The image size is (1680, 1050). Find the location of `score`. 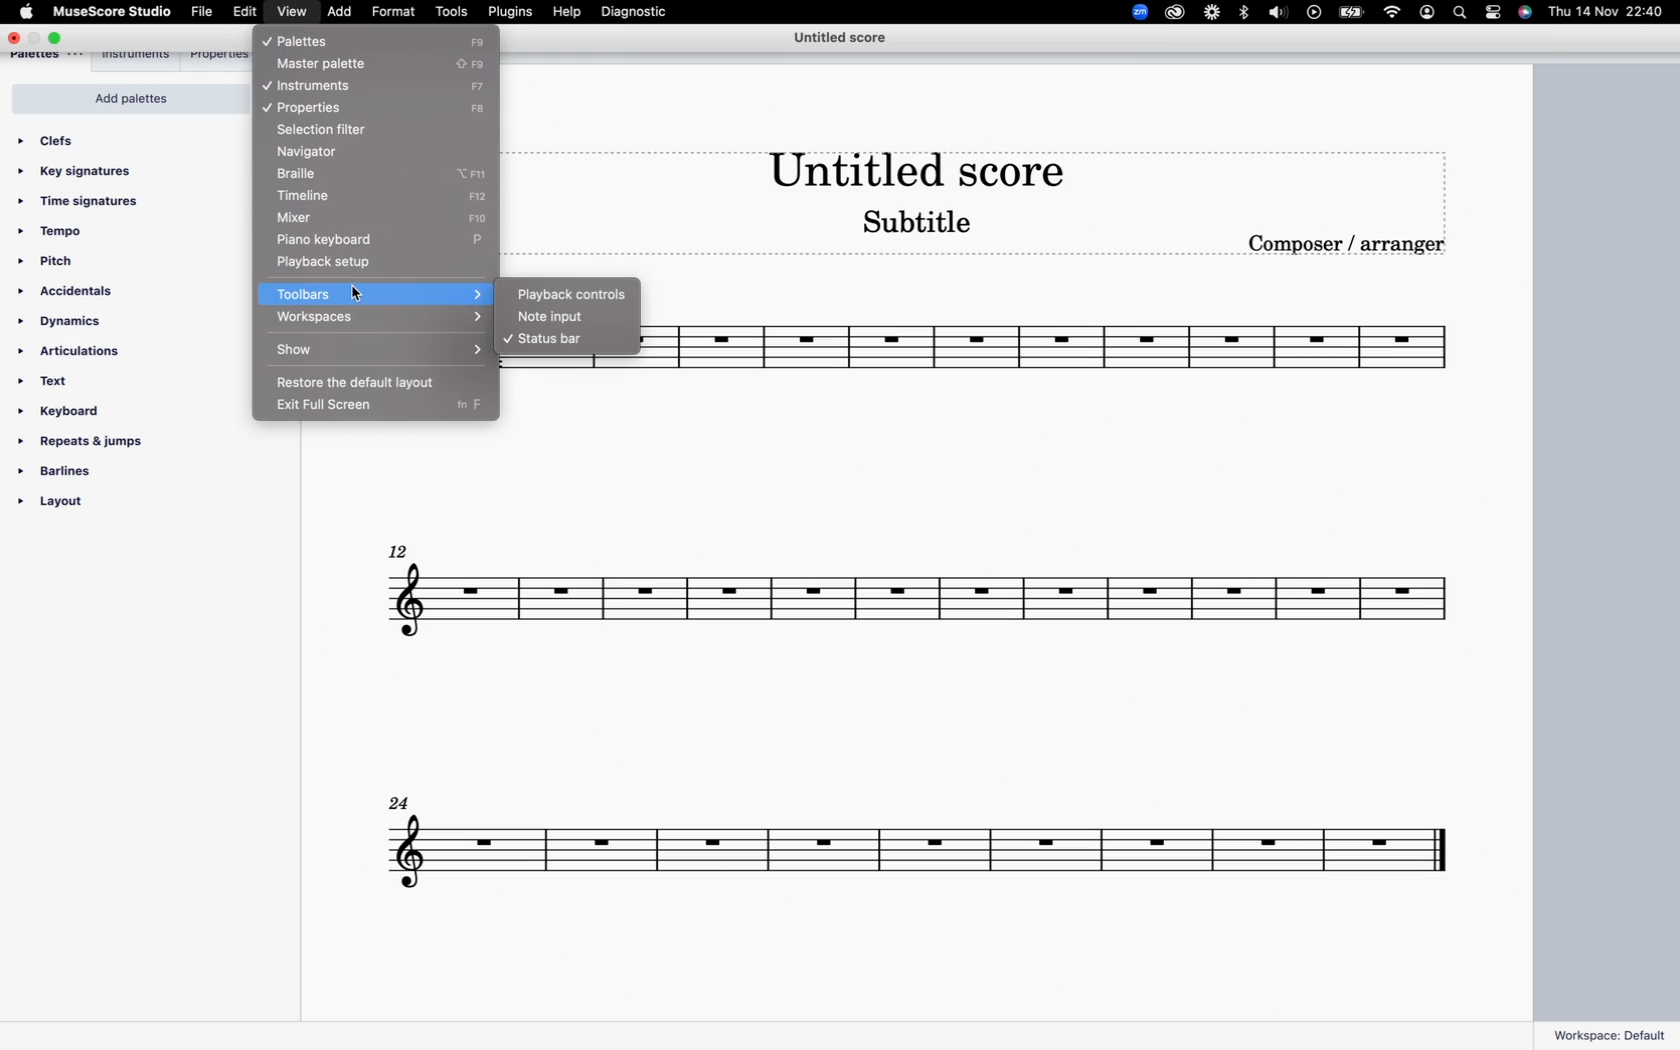

score is located at coordinates (915, 609).